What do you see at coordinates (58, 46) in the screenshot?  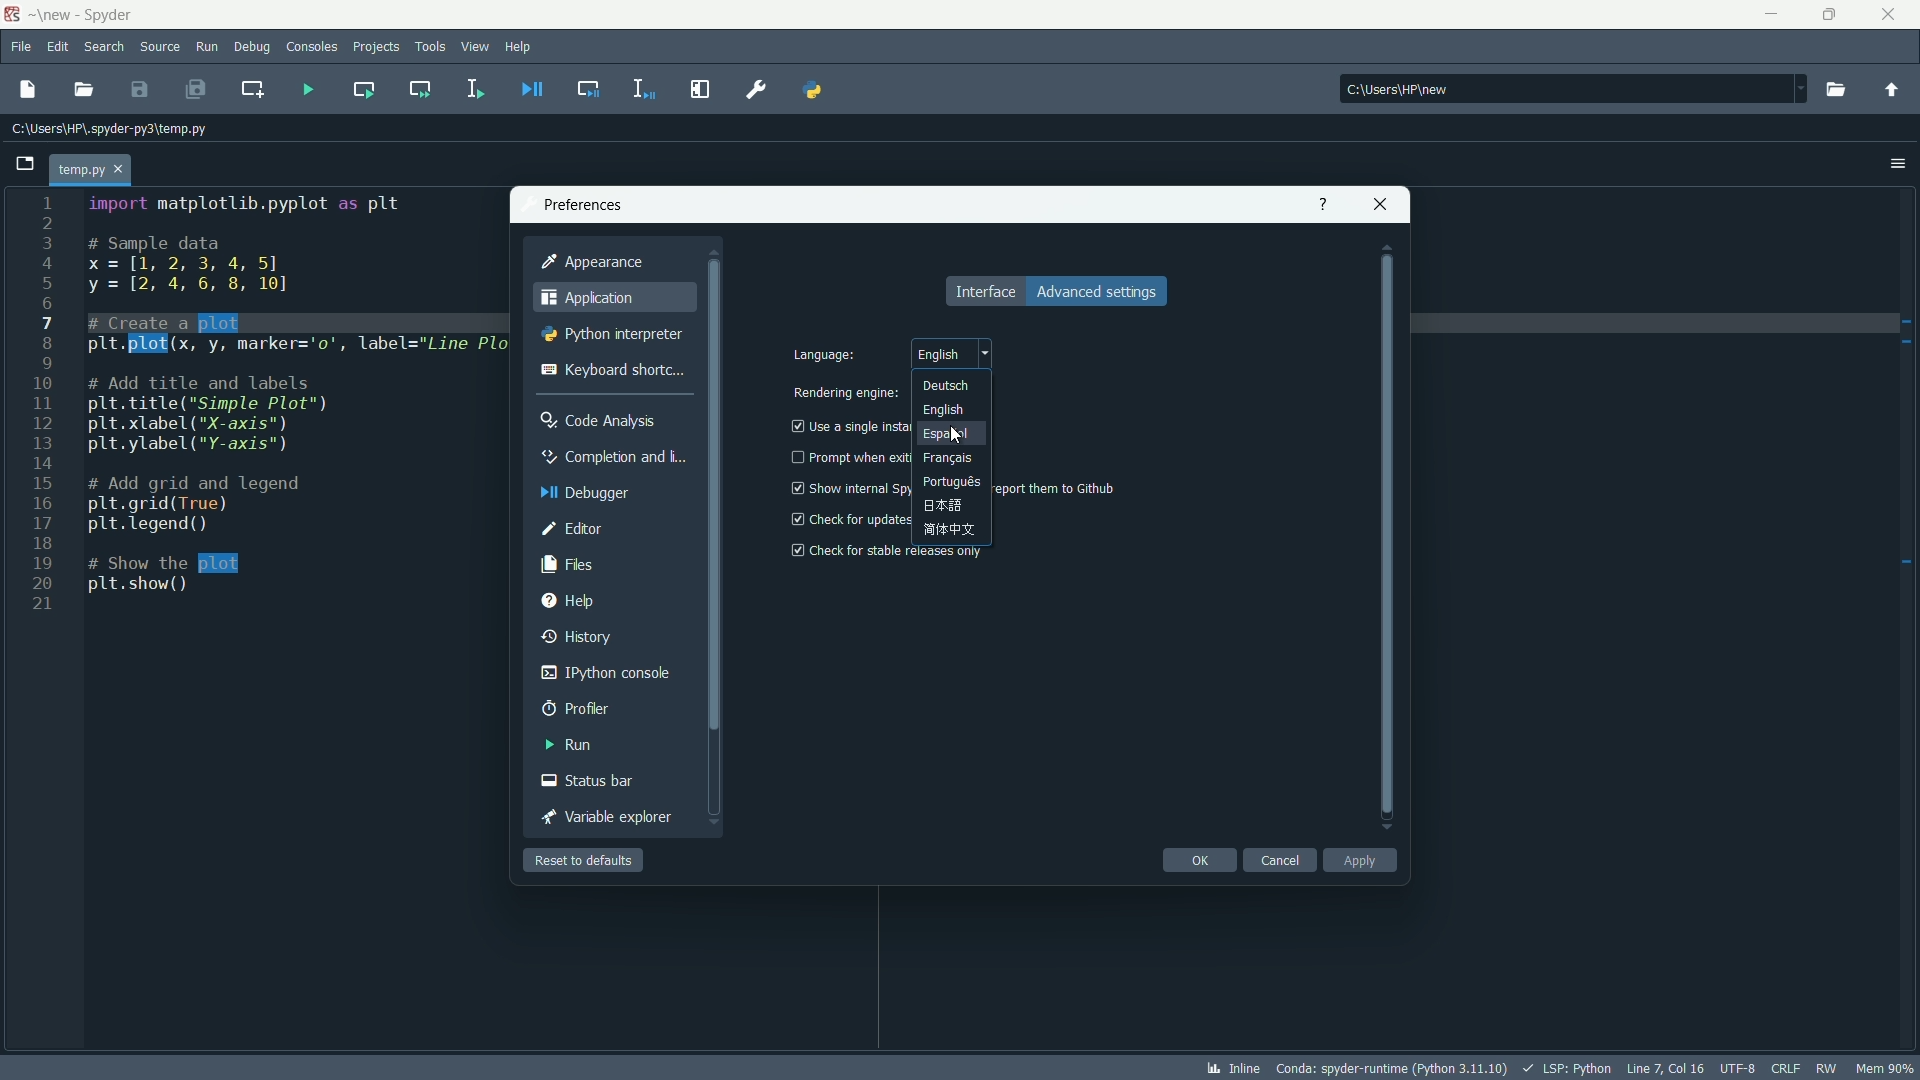 I see `edit` at bounding box center [58, 46].